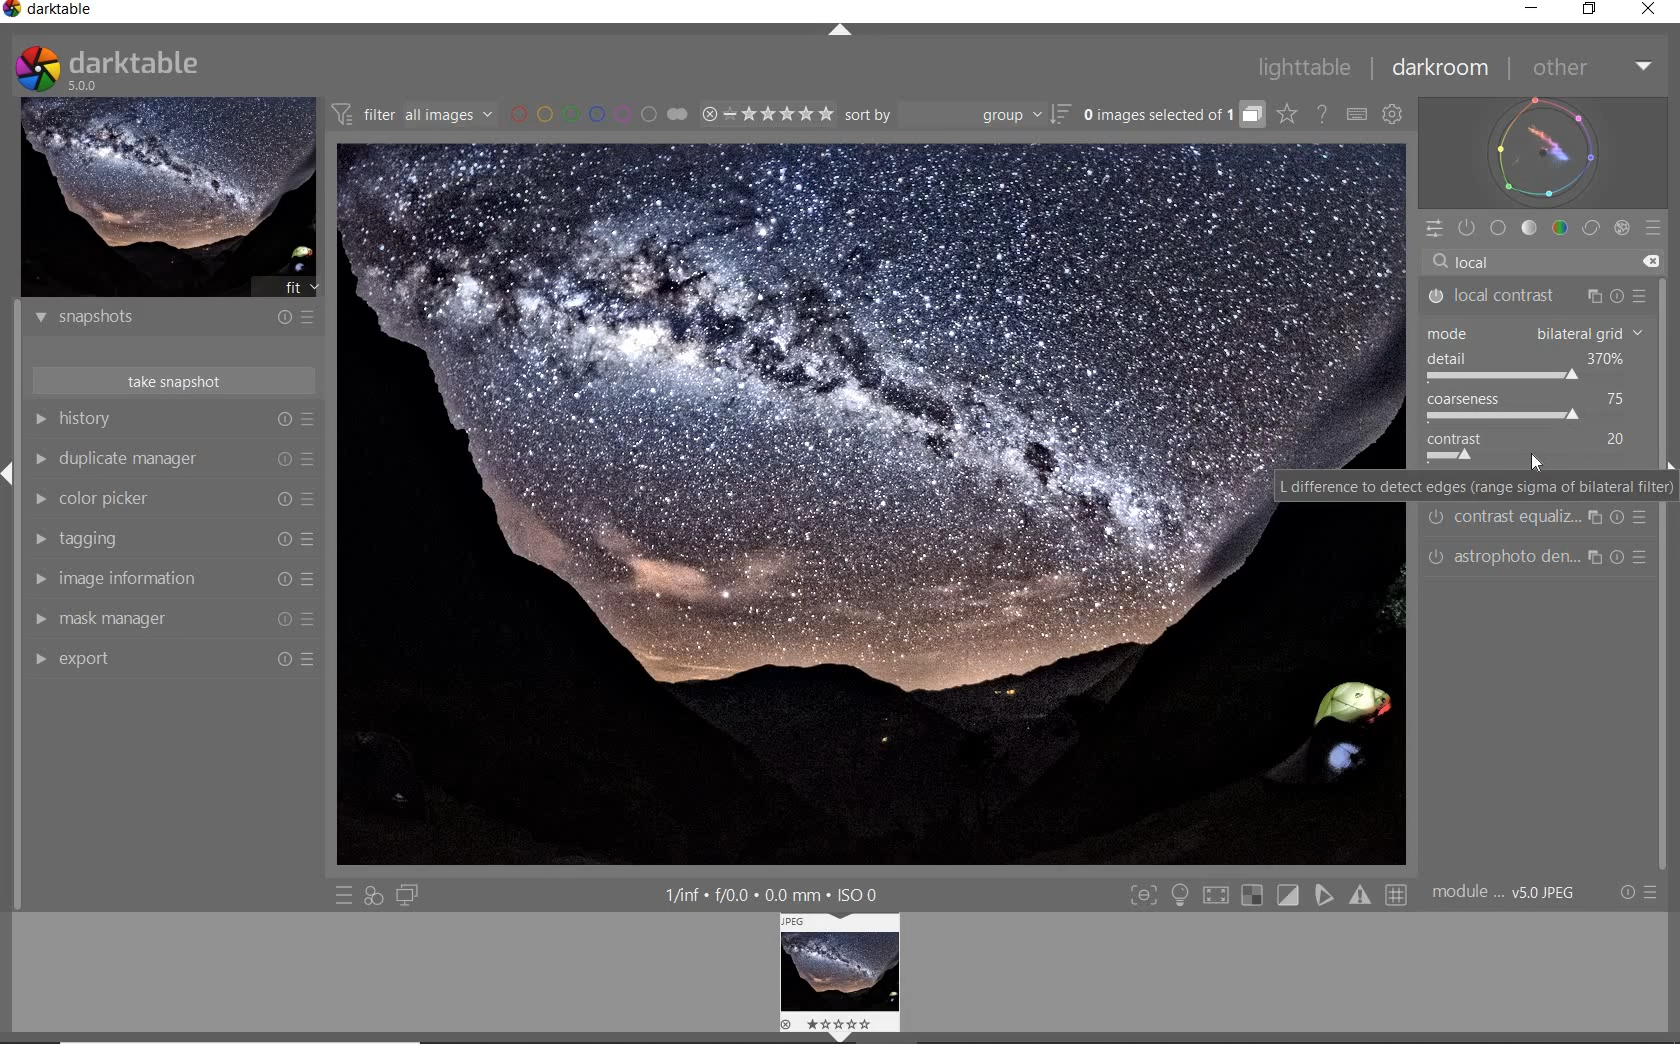 The width and height of the screenshot is (1680, 1044). Describe the element at coordinates (311, 455) in the screenshot. I see `Presets and preferences` at that location.